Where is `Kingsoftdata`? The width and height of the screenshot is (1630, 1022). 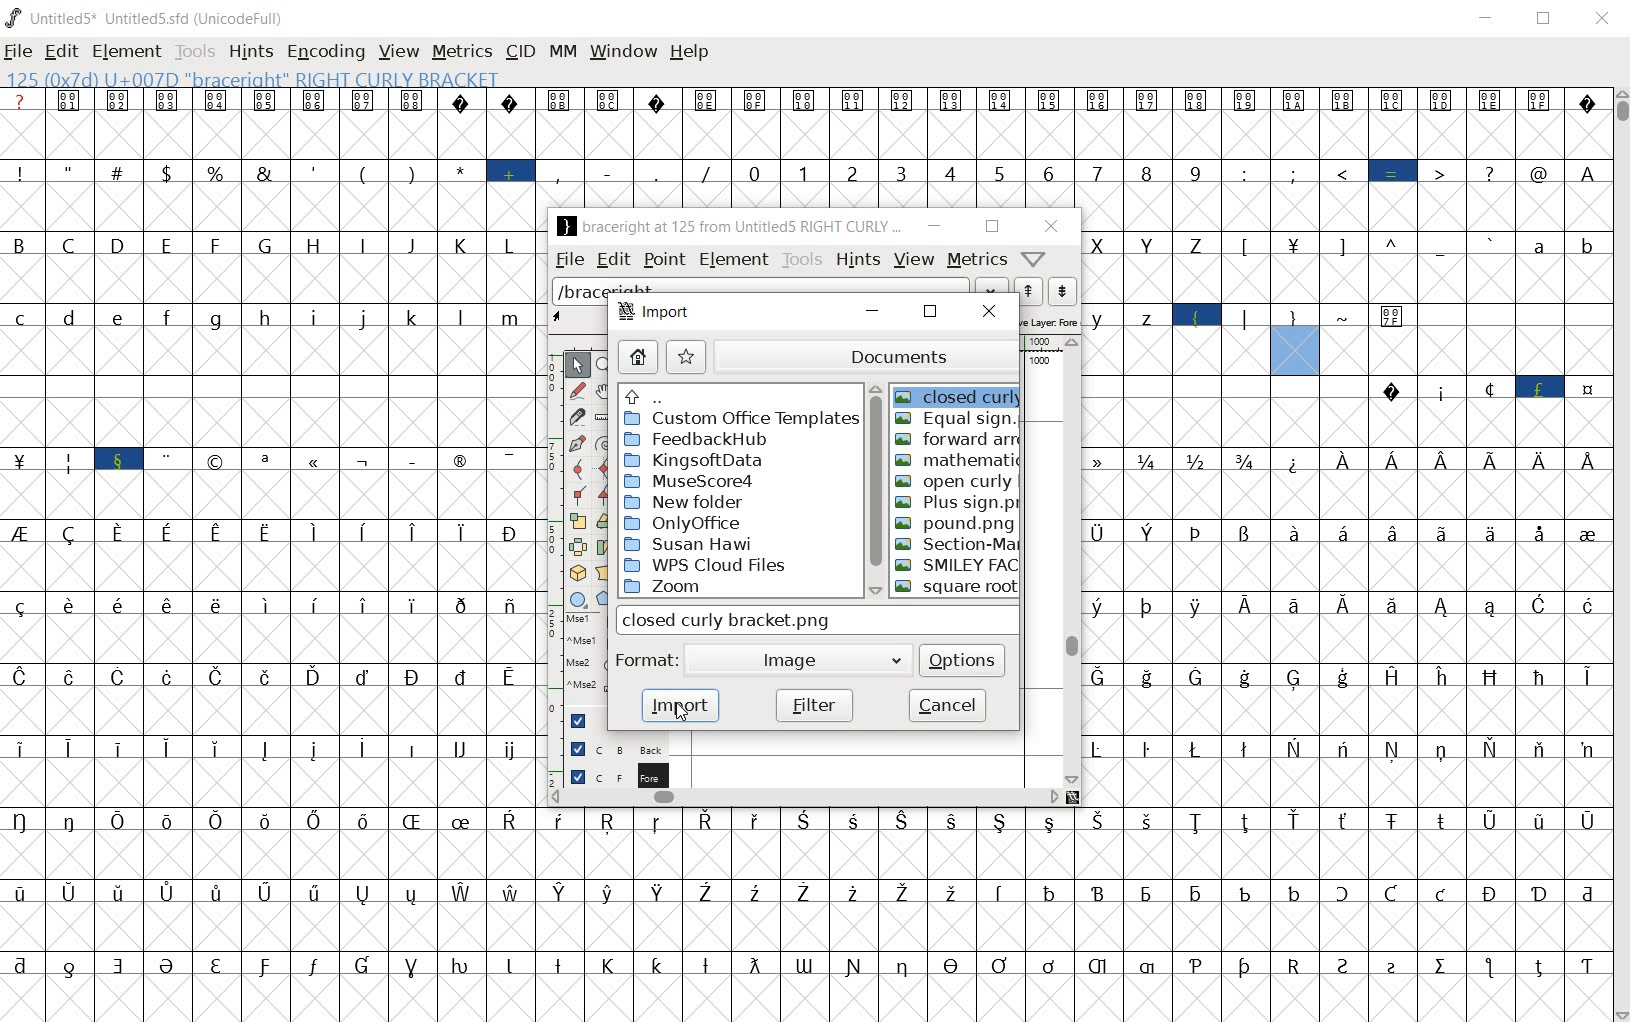 Kingsoftdata is located at coordinates (694, 461).